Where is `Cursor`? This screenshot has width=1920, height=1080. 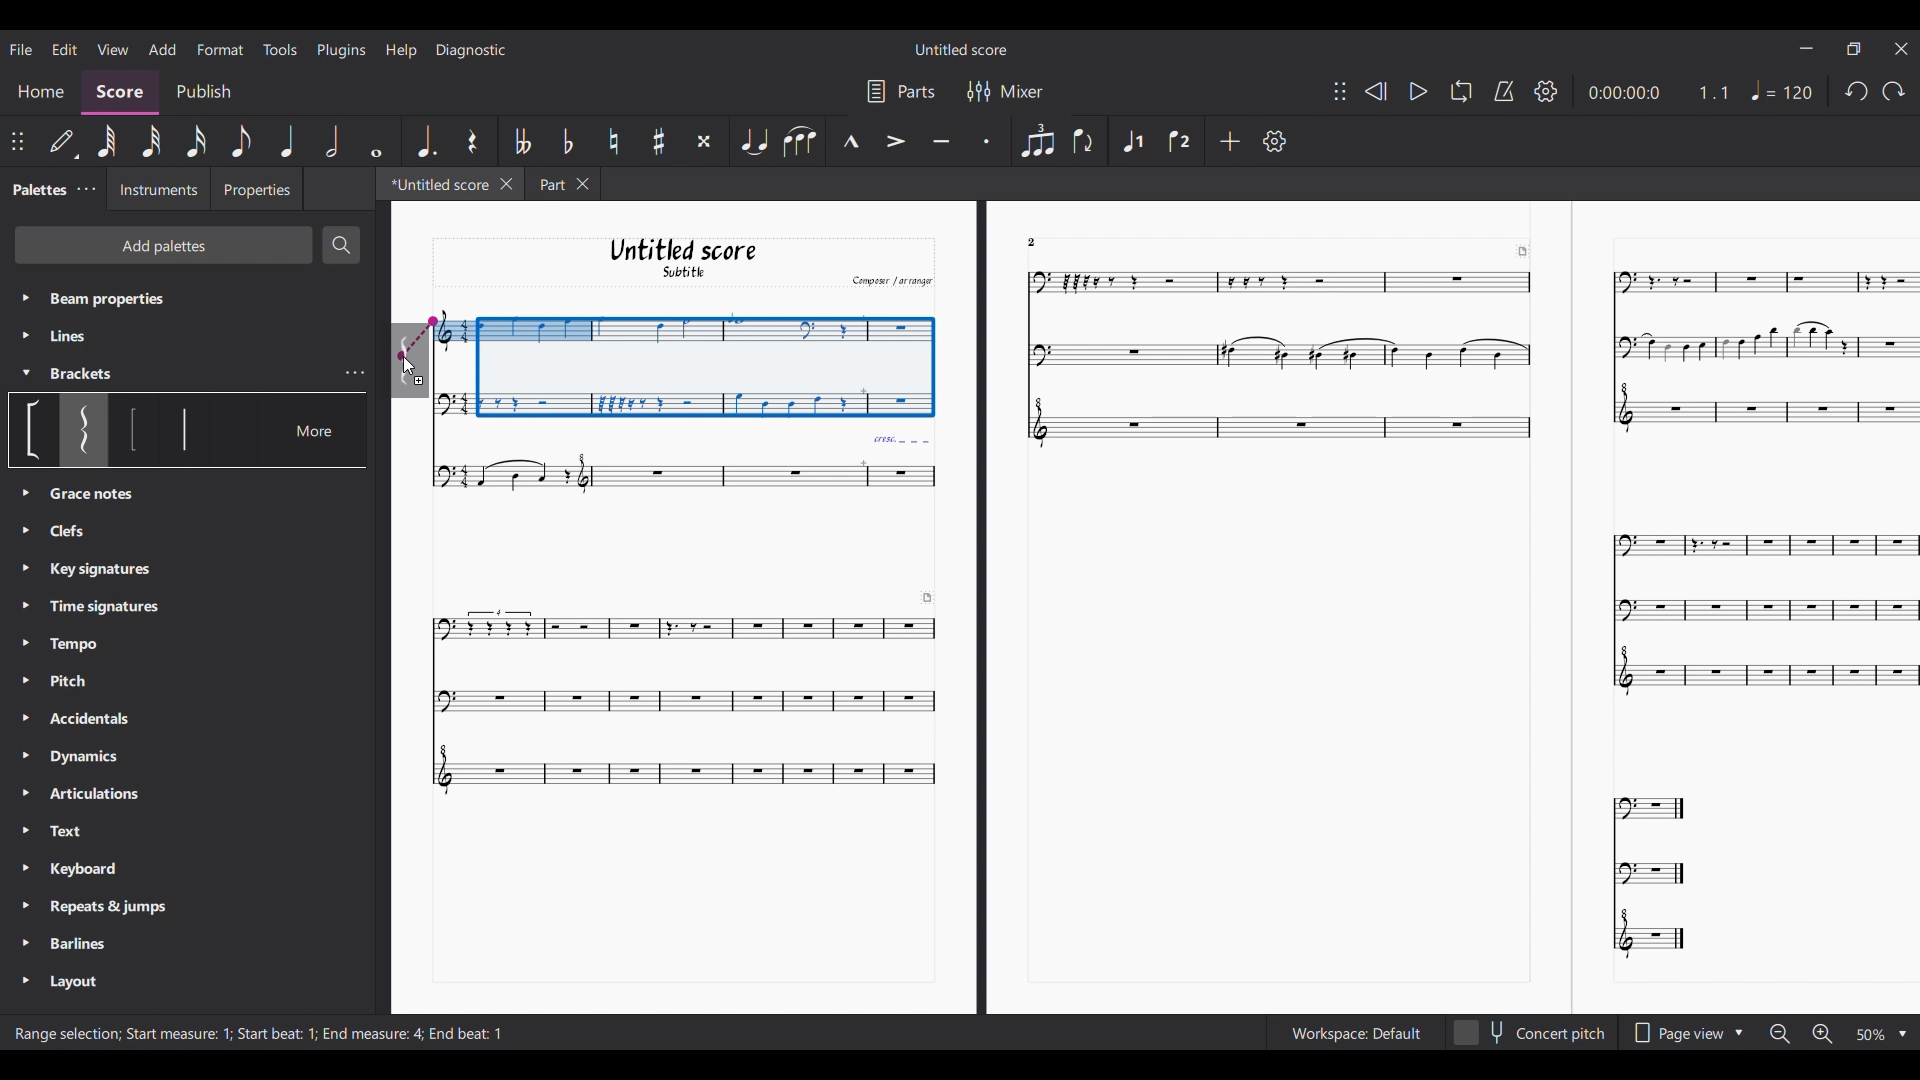 Cursor is located at coordinates (411, 367).